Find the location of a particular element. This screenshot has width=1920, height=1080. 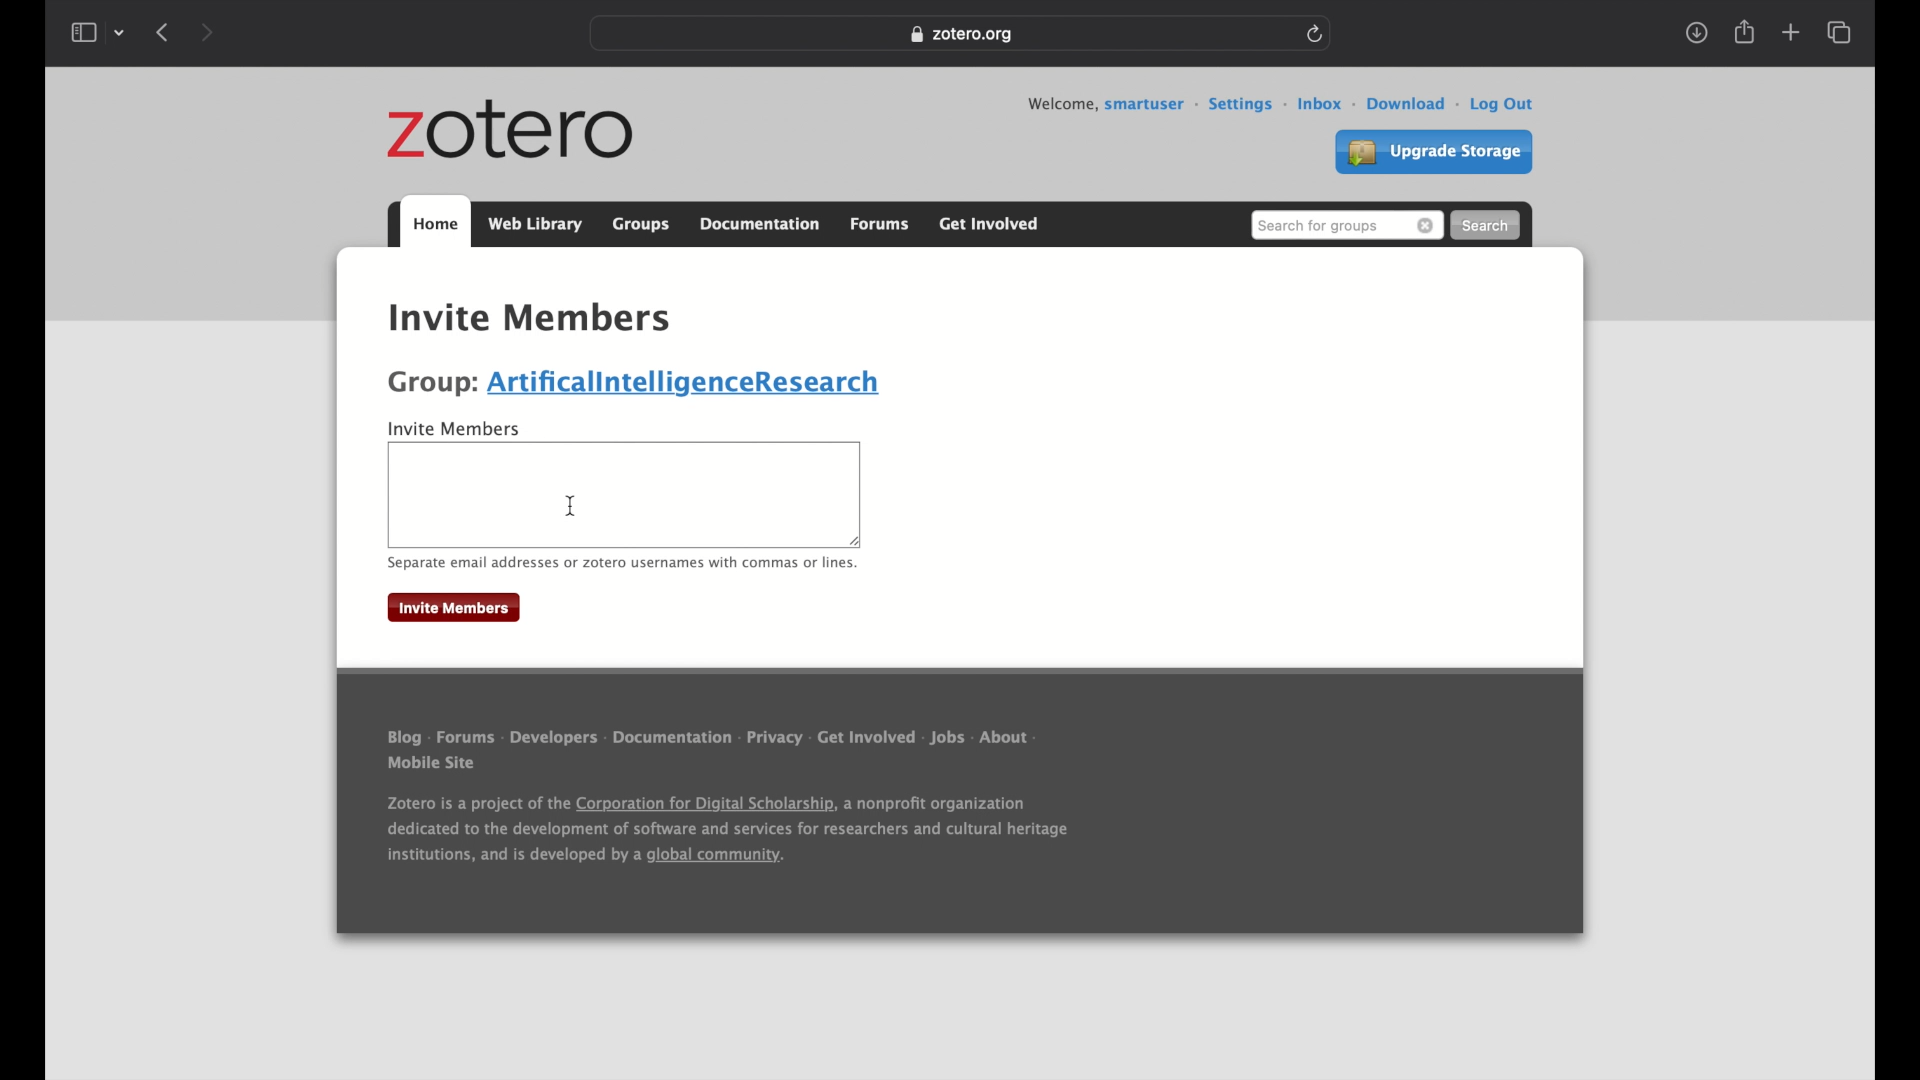

settings is located at coordinates (791, 281).